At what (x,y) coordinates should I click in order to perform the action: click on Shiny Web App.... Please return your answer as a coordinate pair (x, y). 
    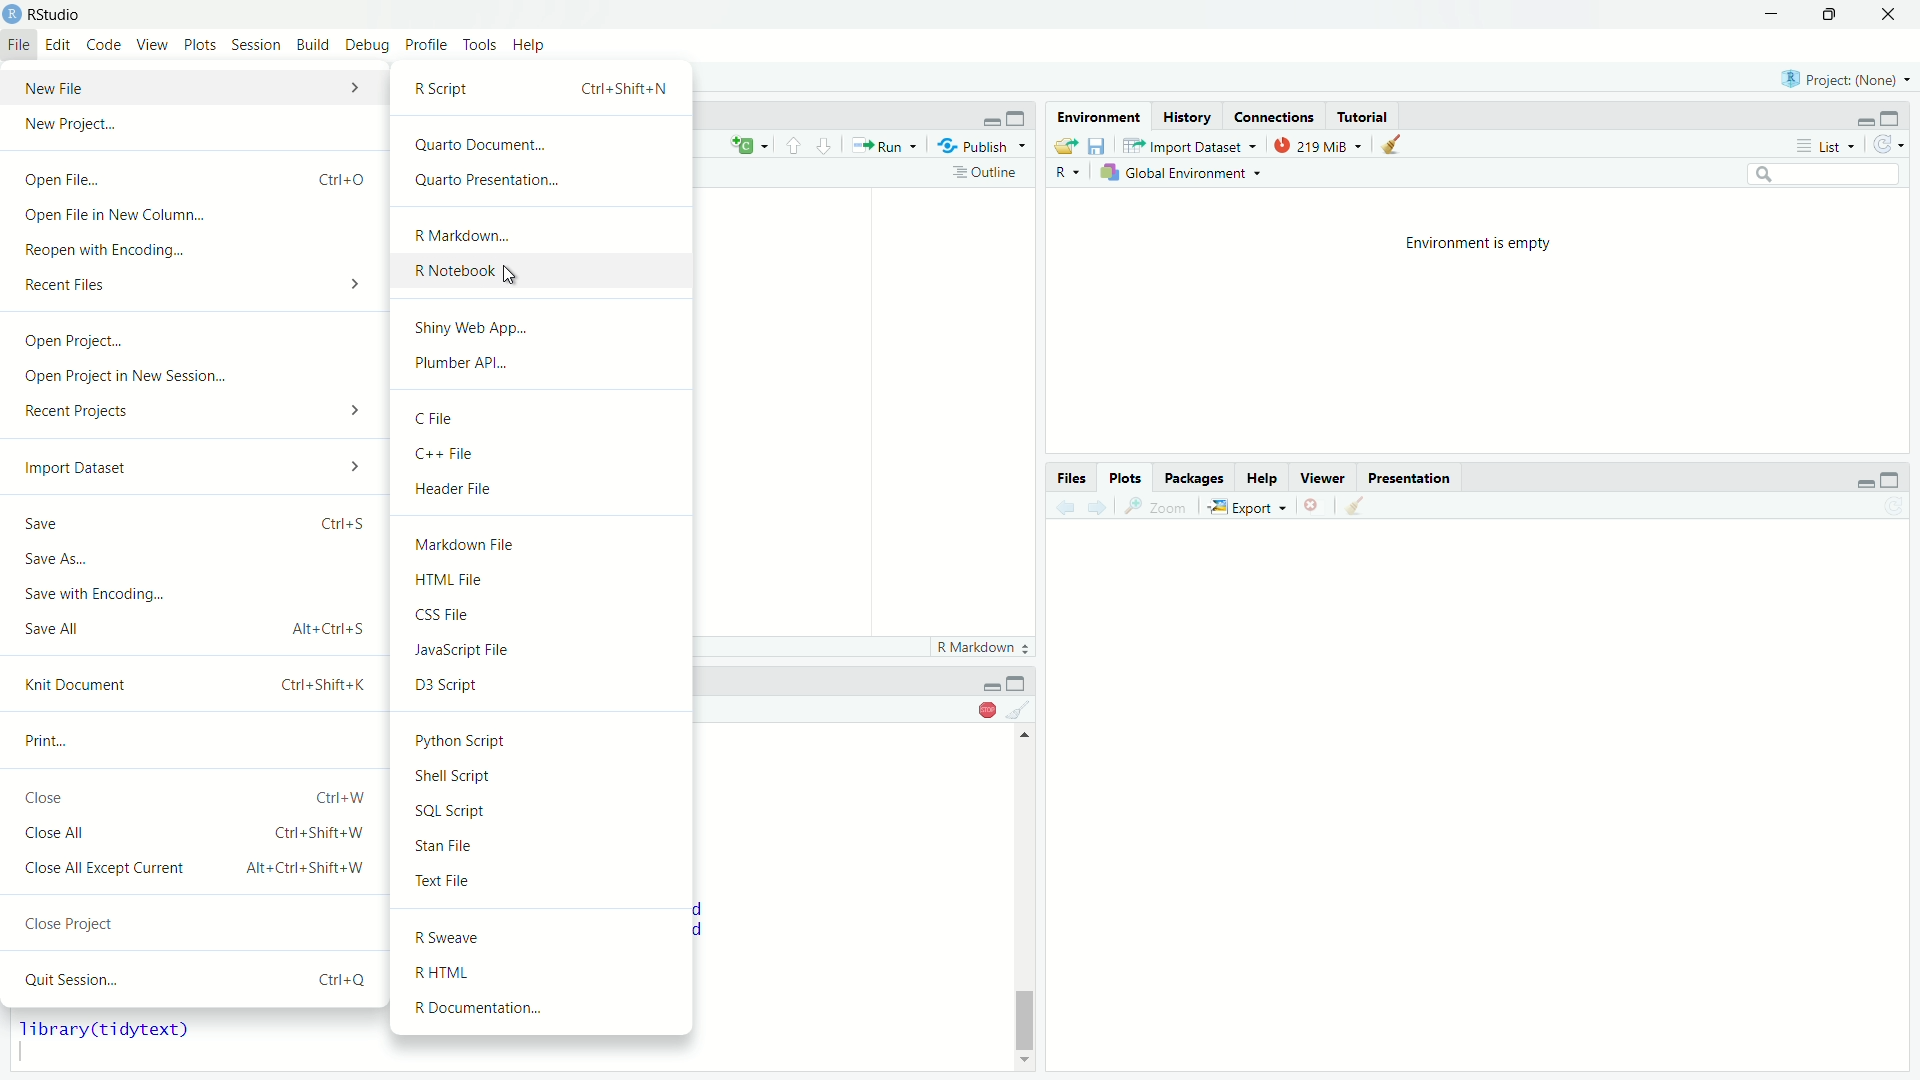
    Looking at the image, I should click on (543, 327).